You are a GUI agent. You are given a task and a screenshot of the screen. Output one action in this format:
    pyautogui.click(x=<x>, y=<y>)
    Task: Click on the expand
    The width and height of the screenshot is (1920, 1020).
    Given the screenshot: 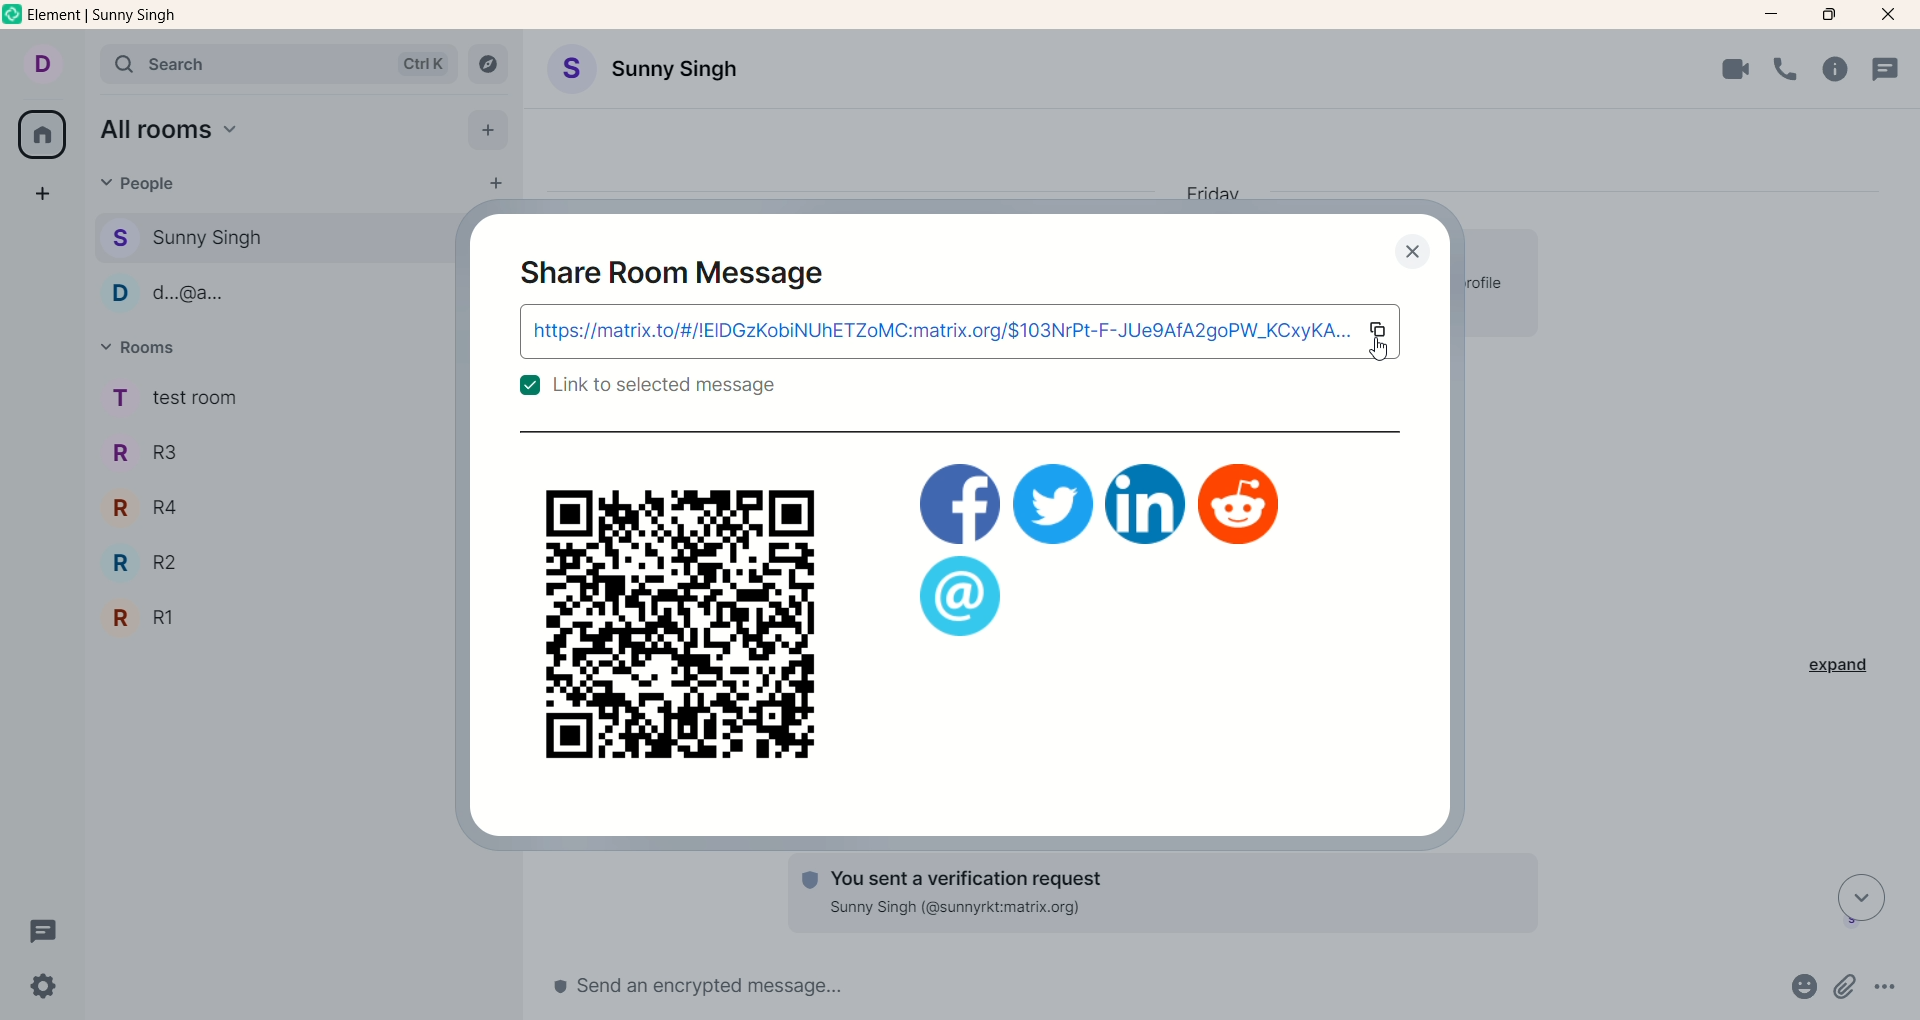 What is the action you would take?
    pyautogui.click(x=1841, y=668)
    